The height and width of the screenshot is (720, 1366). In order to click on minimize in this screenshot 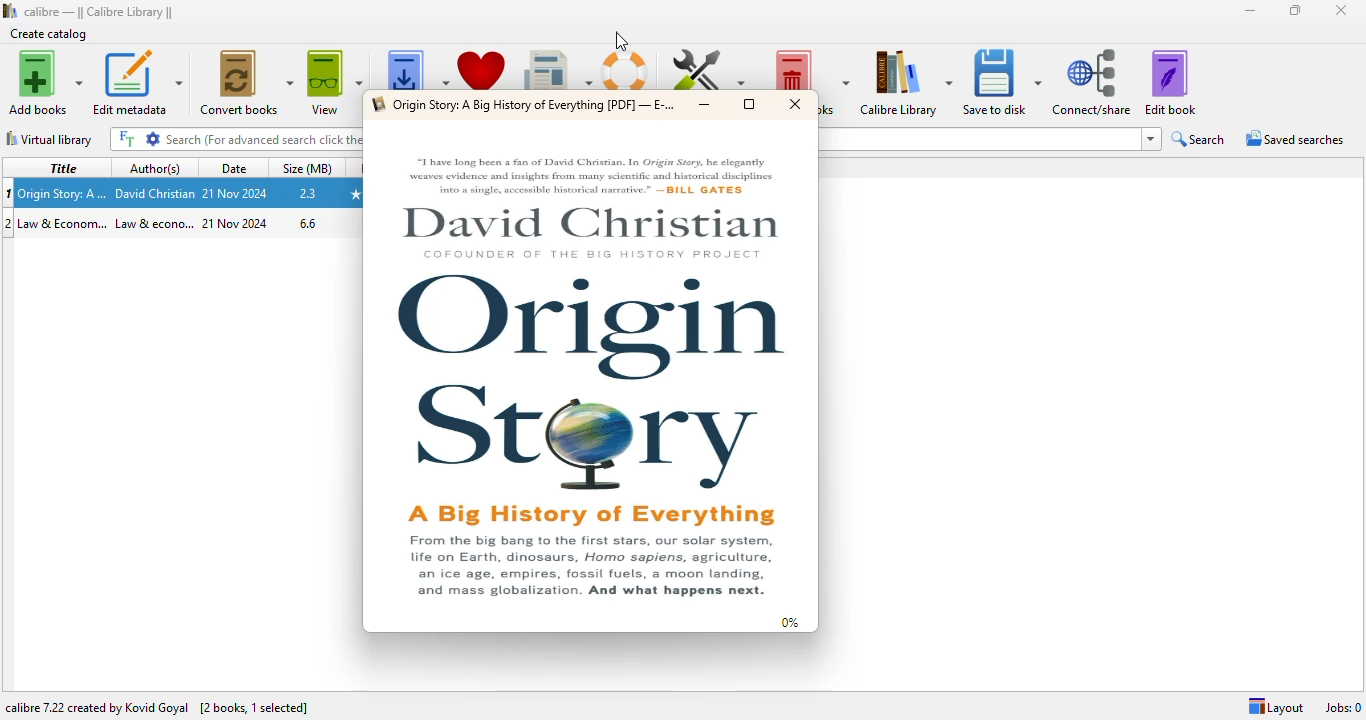, I will do `click(706, 105)`.